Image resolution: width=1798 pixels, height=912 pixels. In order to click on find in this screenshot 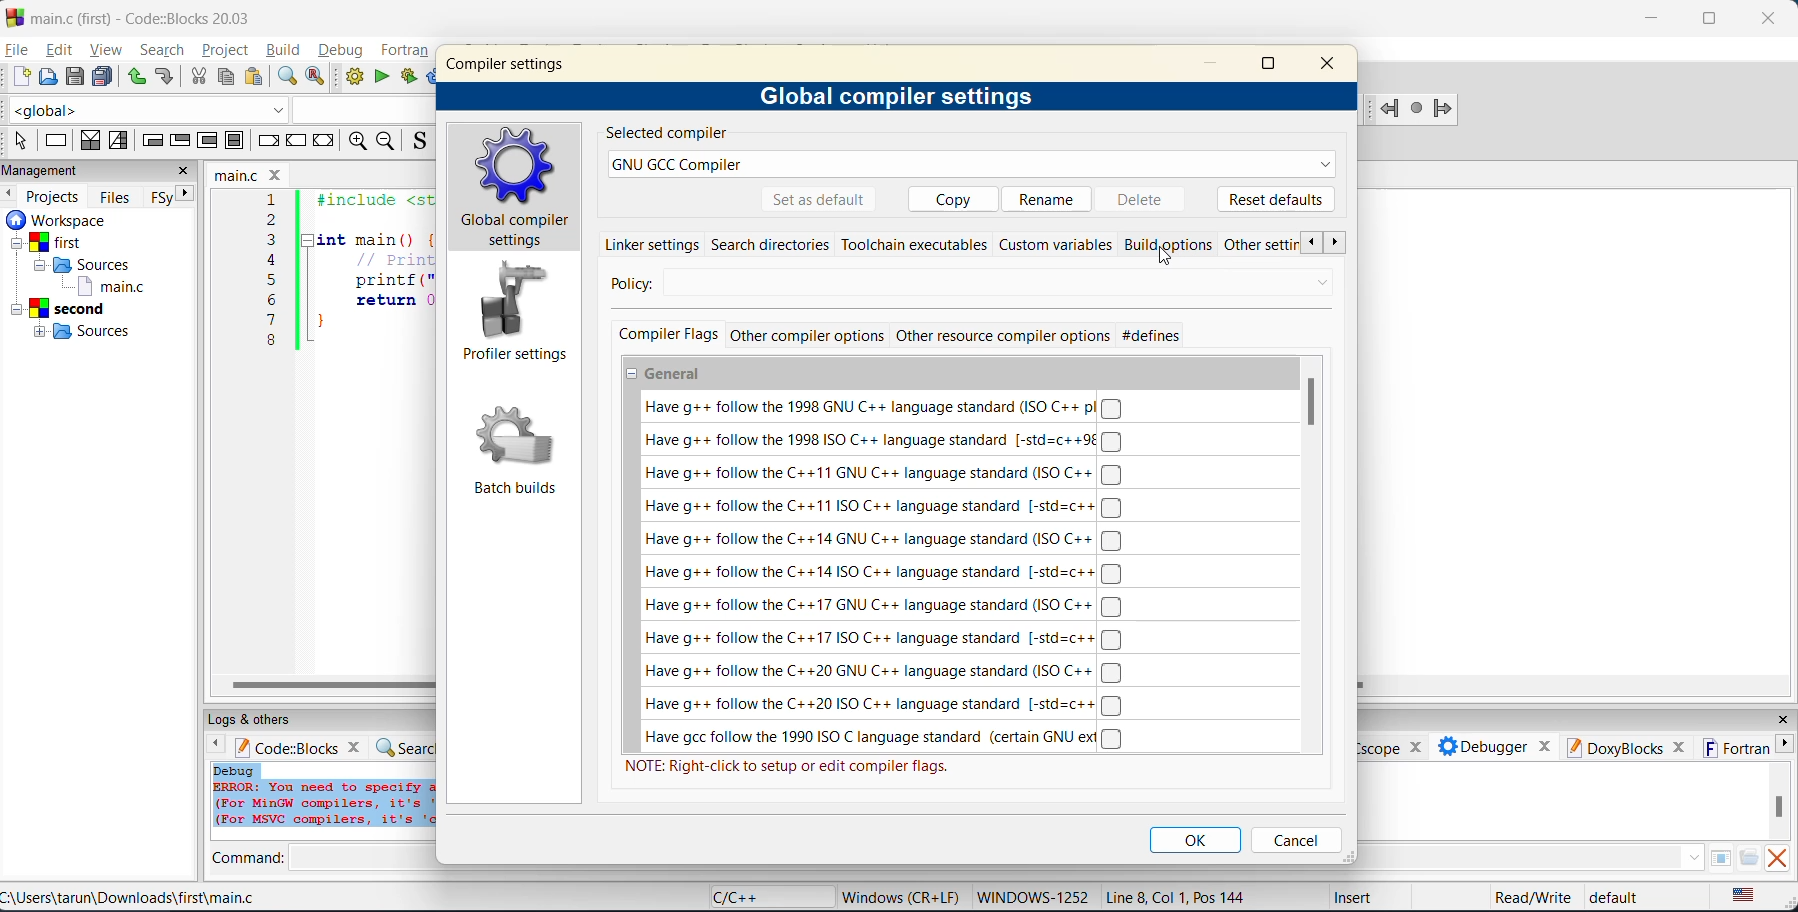, I will do `click(284, 76)`.